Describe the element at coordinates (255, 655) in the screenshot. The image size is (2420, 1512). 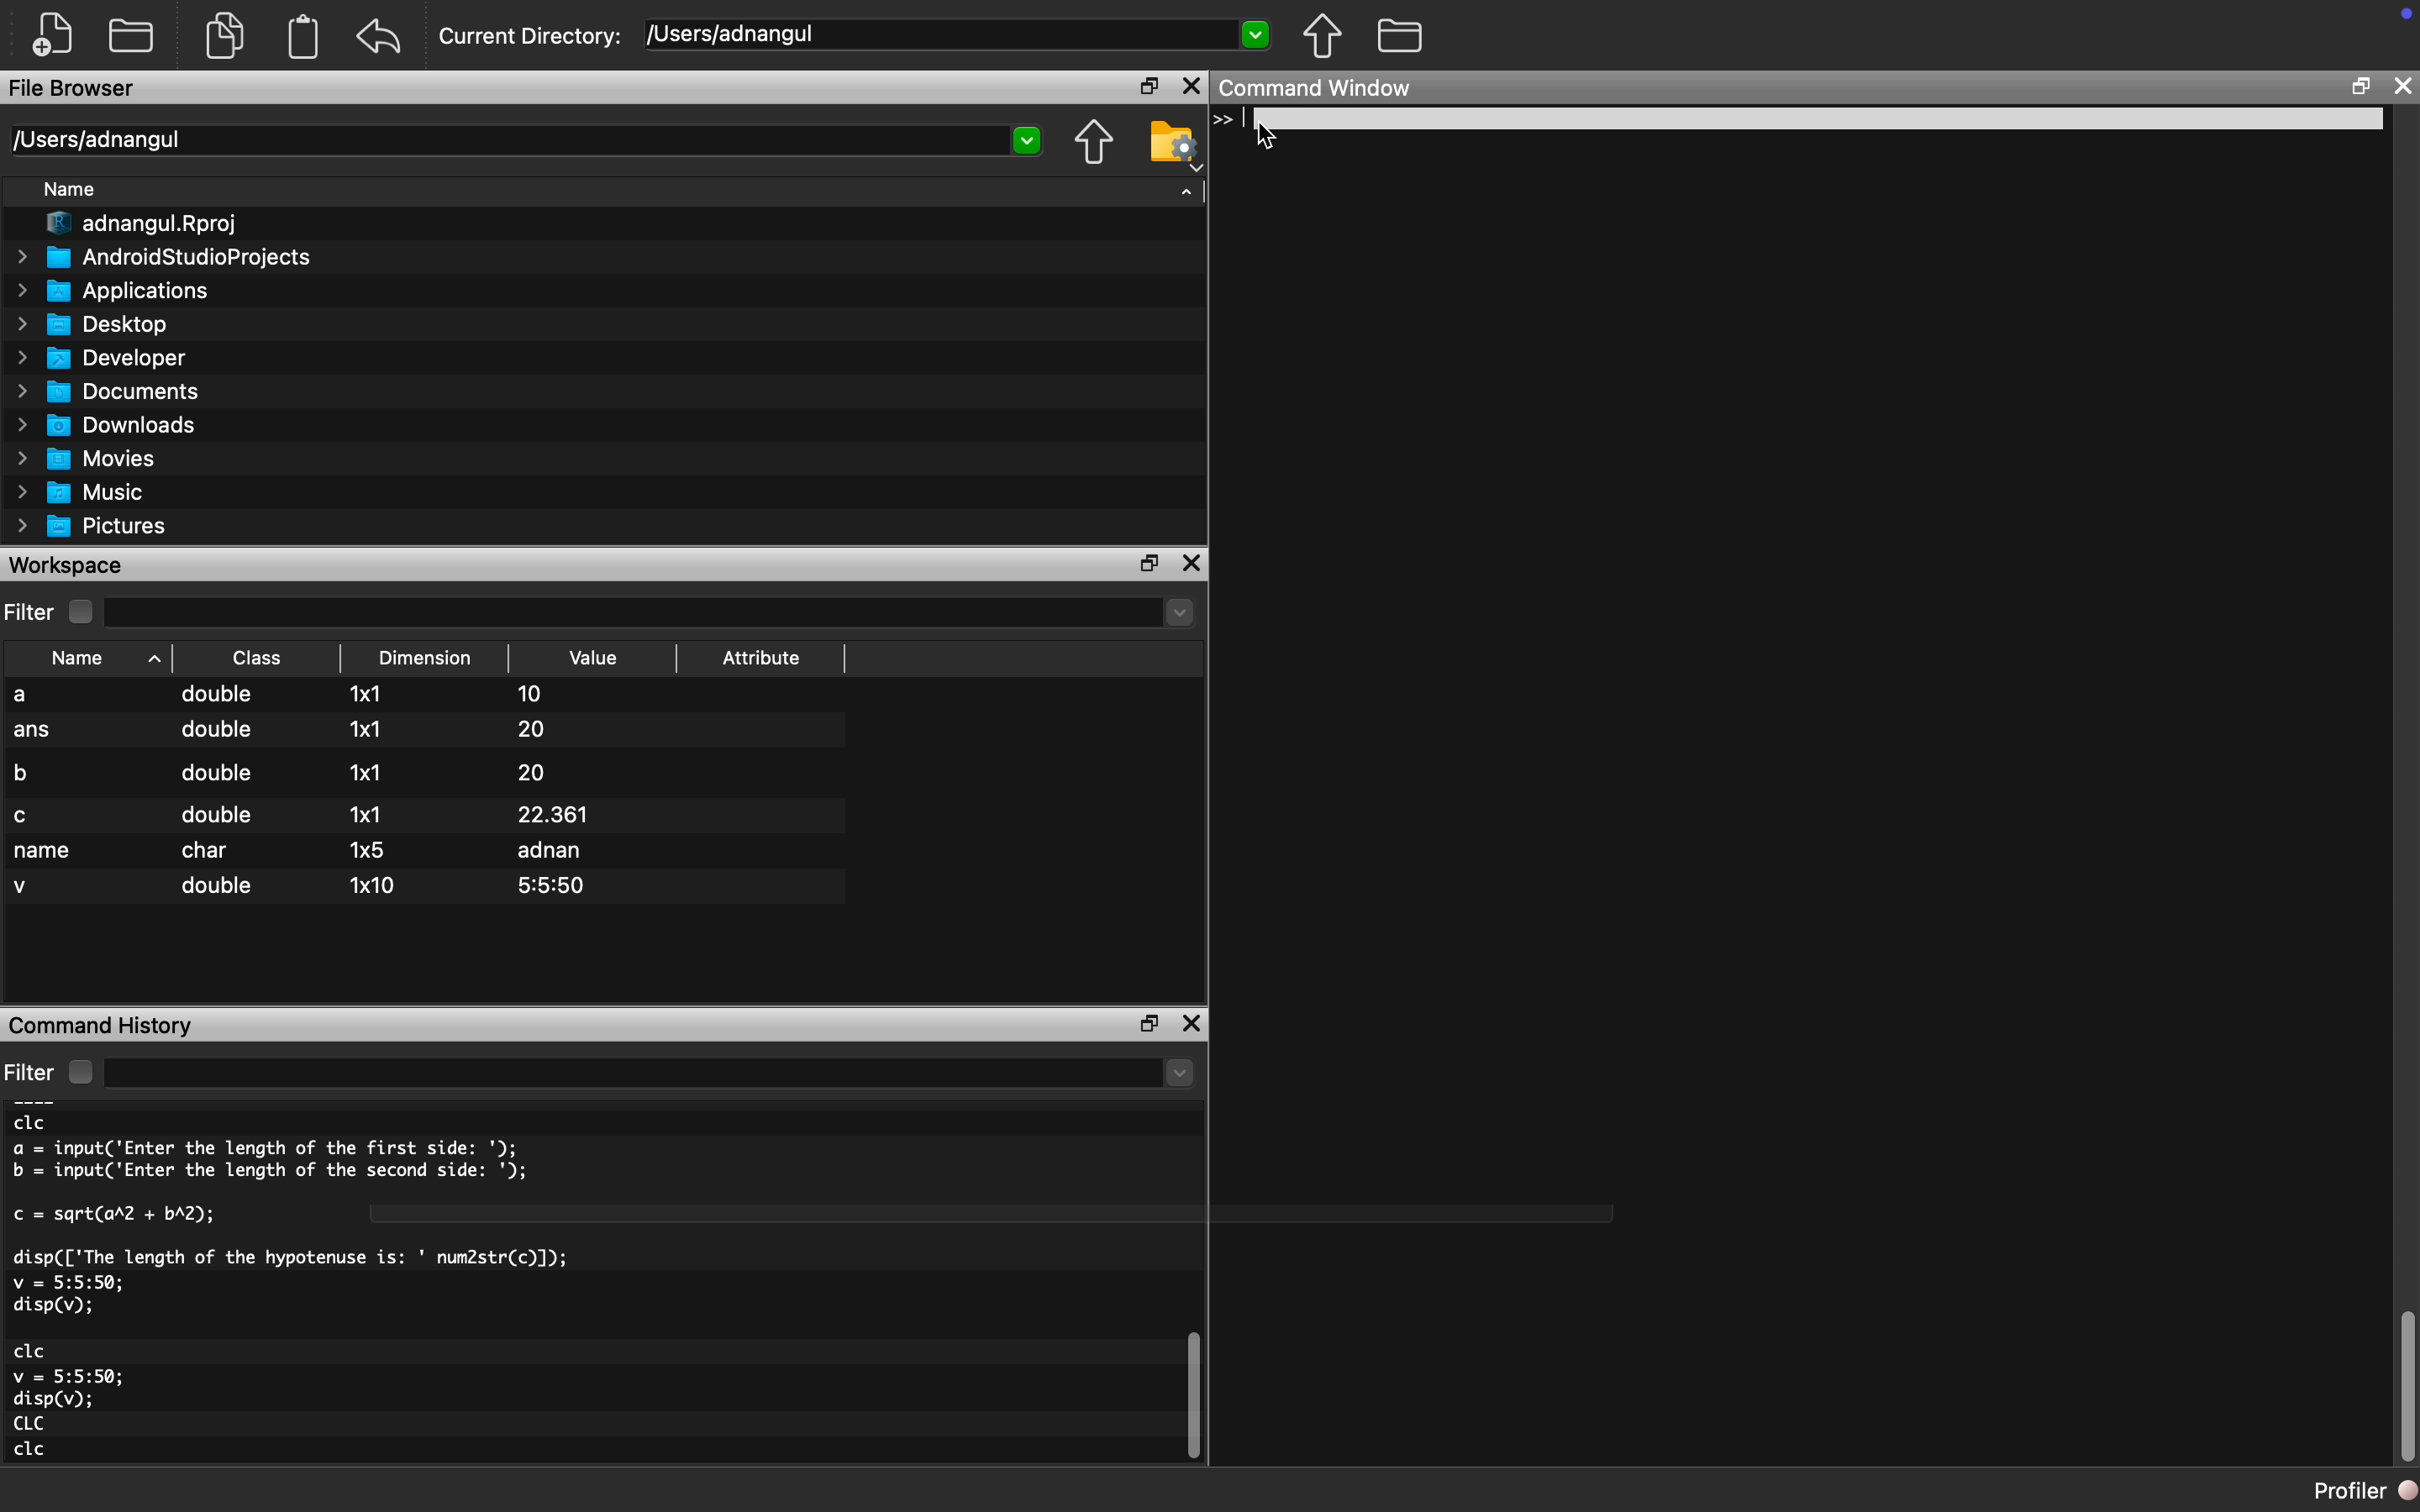
I see `Class` at that location.